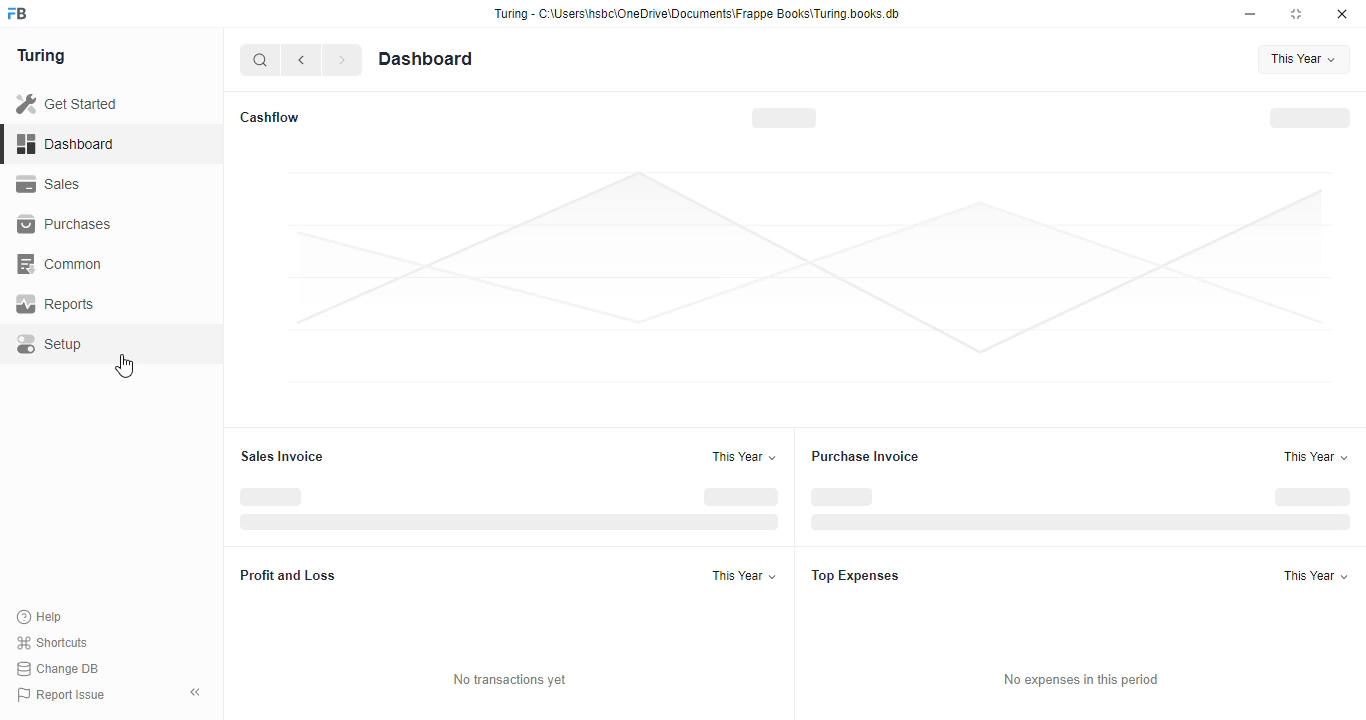 The width and height of the screenshot is (1366, 720). Describe the element at coordinates (198, 691) in the screenshot. I see `toggle sidebar` at that location.